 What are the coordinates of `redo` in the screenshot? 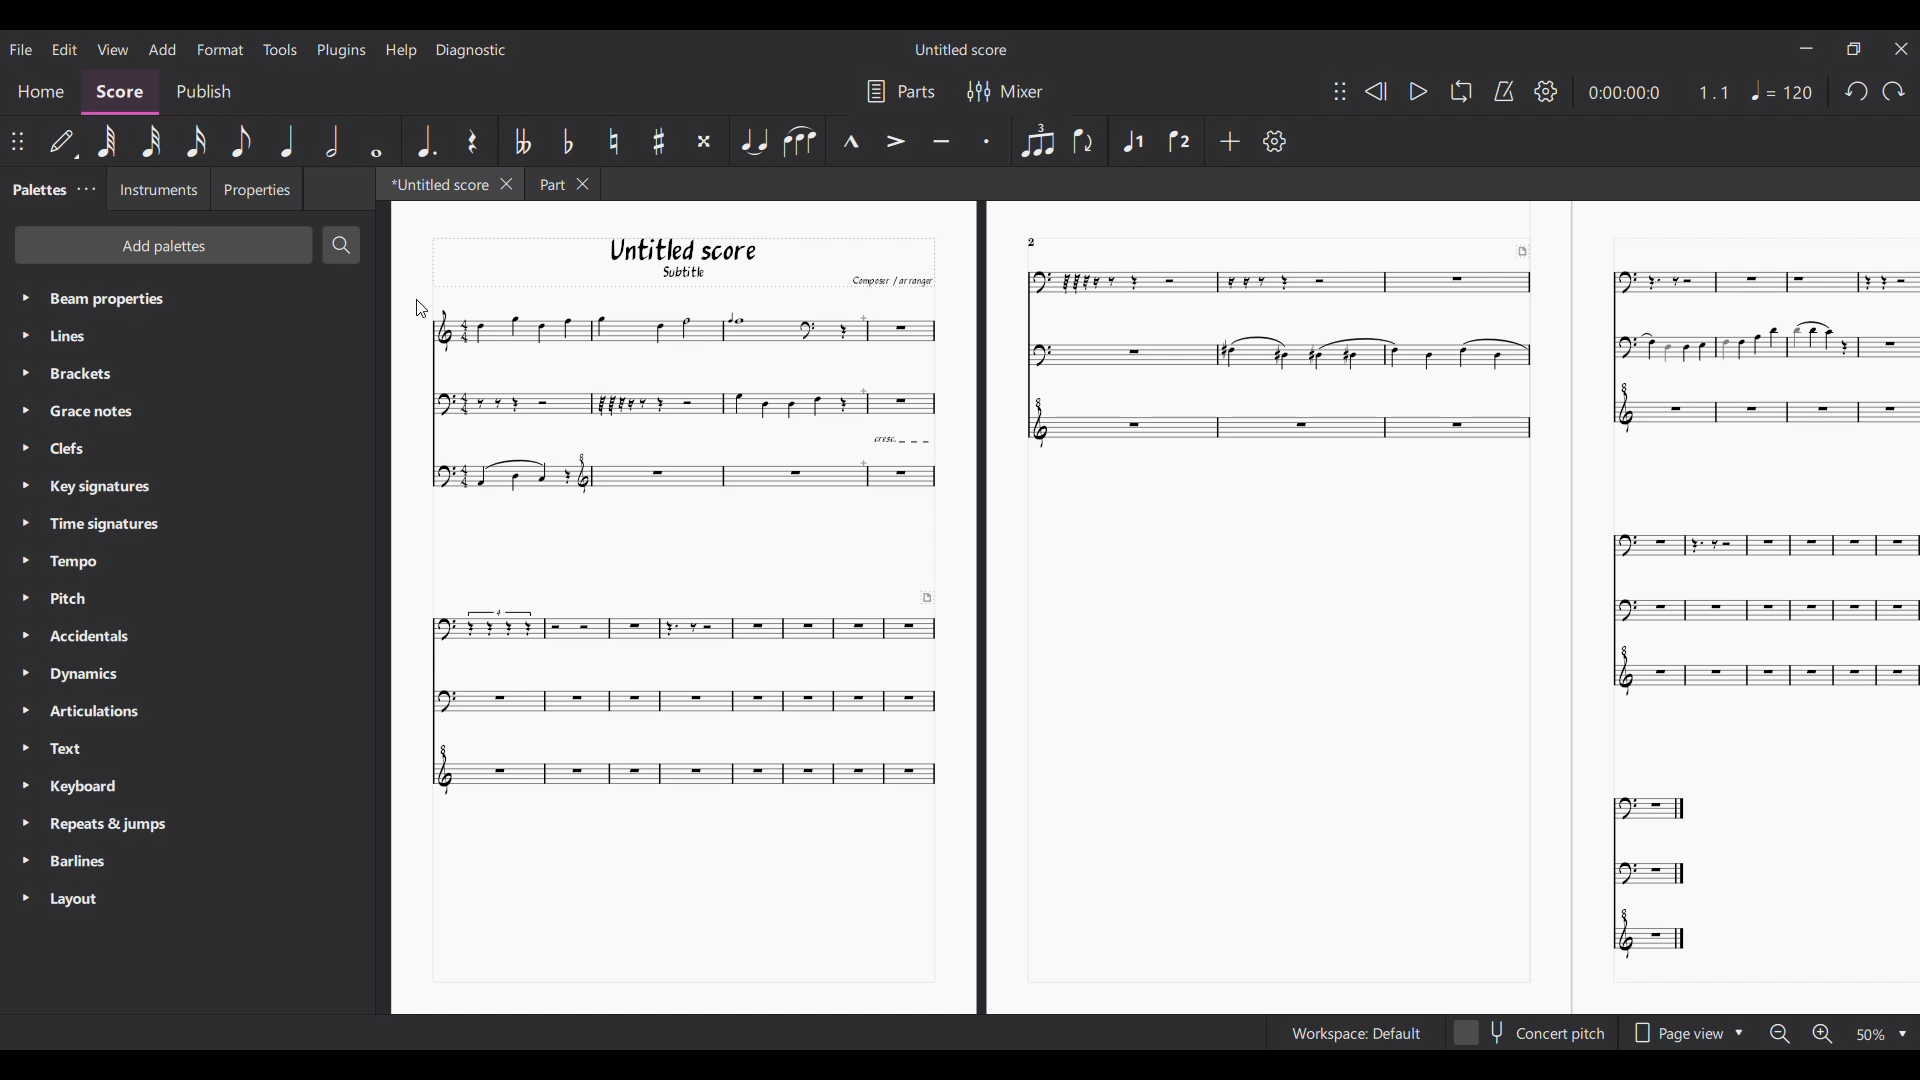 It's located at (1854, 96).